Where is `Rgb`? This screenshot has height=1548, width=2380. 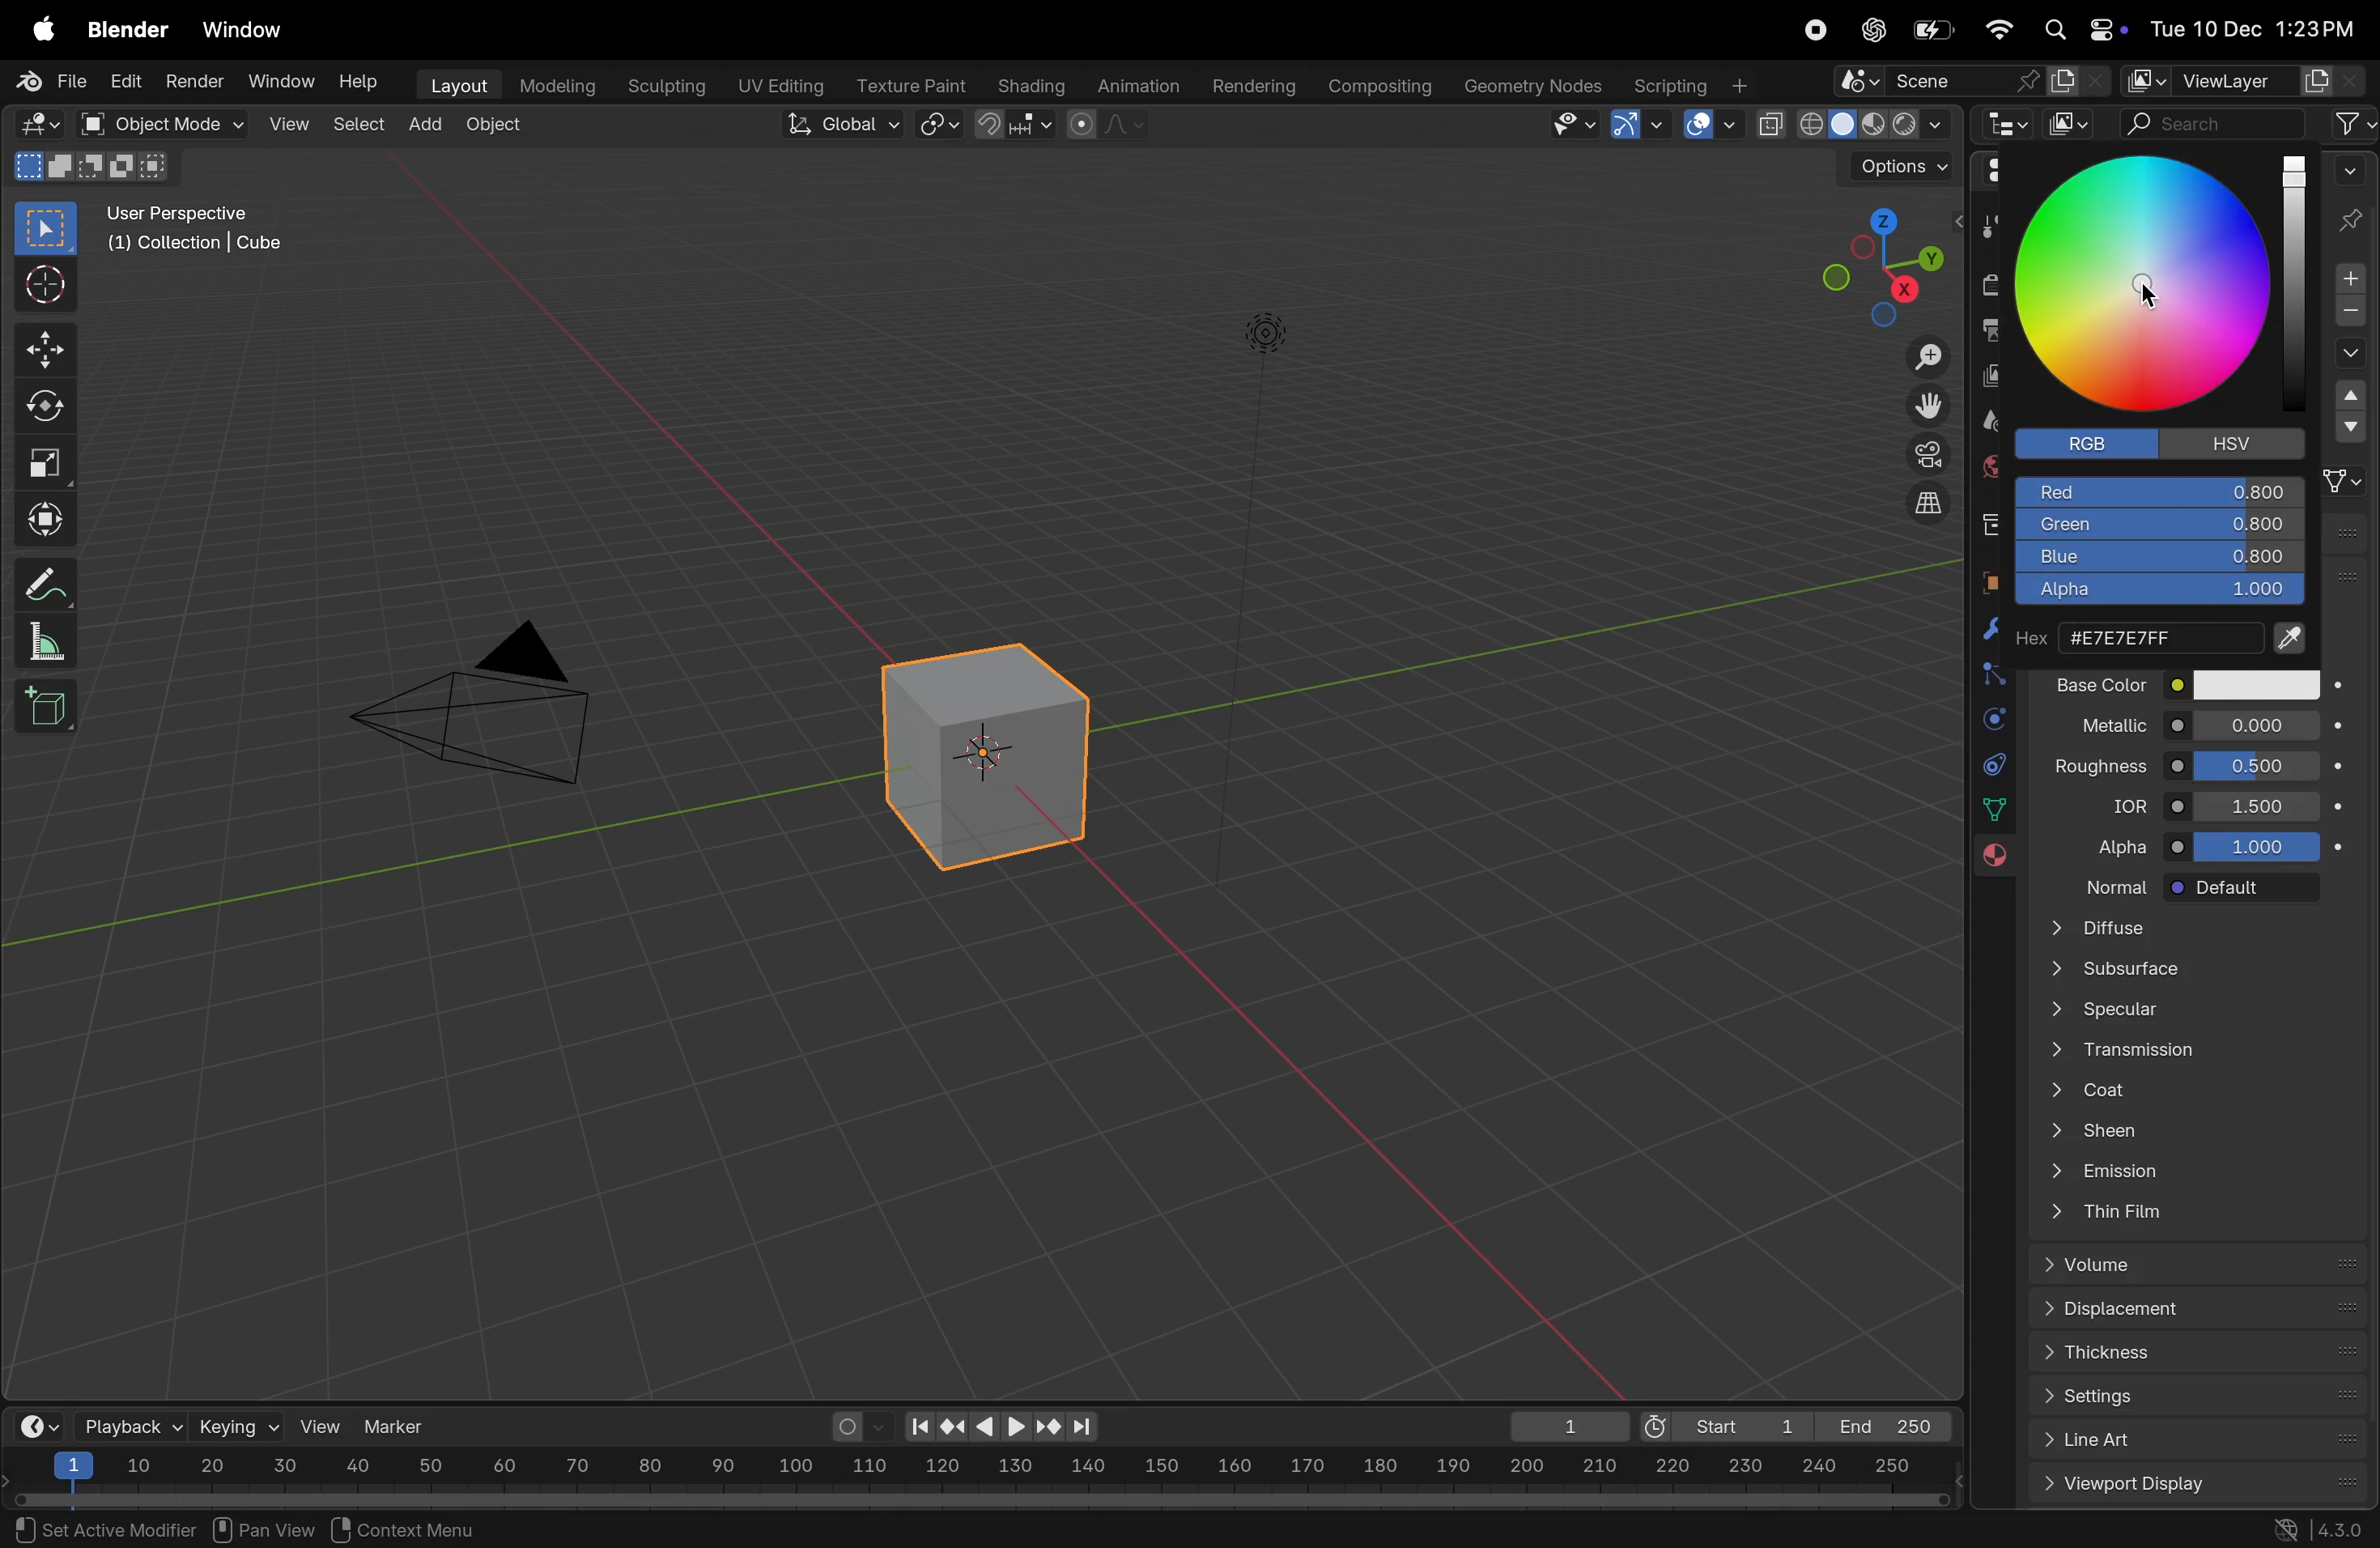 Rgb is located at coordinates (2093, 446).